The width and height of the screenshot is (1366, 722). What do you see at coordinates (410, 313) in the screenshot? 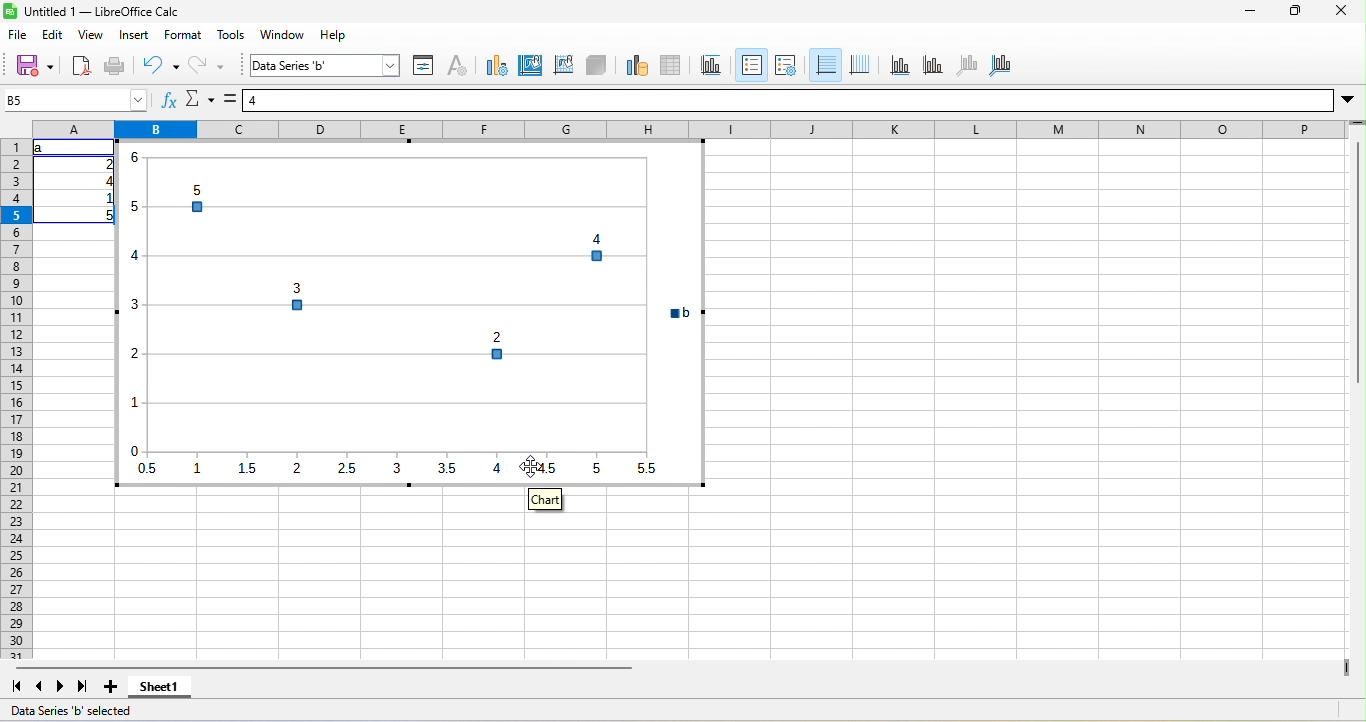
I see `Inserted a scatter plot with marker` at bounding box center [410, 313].